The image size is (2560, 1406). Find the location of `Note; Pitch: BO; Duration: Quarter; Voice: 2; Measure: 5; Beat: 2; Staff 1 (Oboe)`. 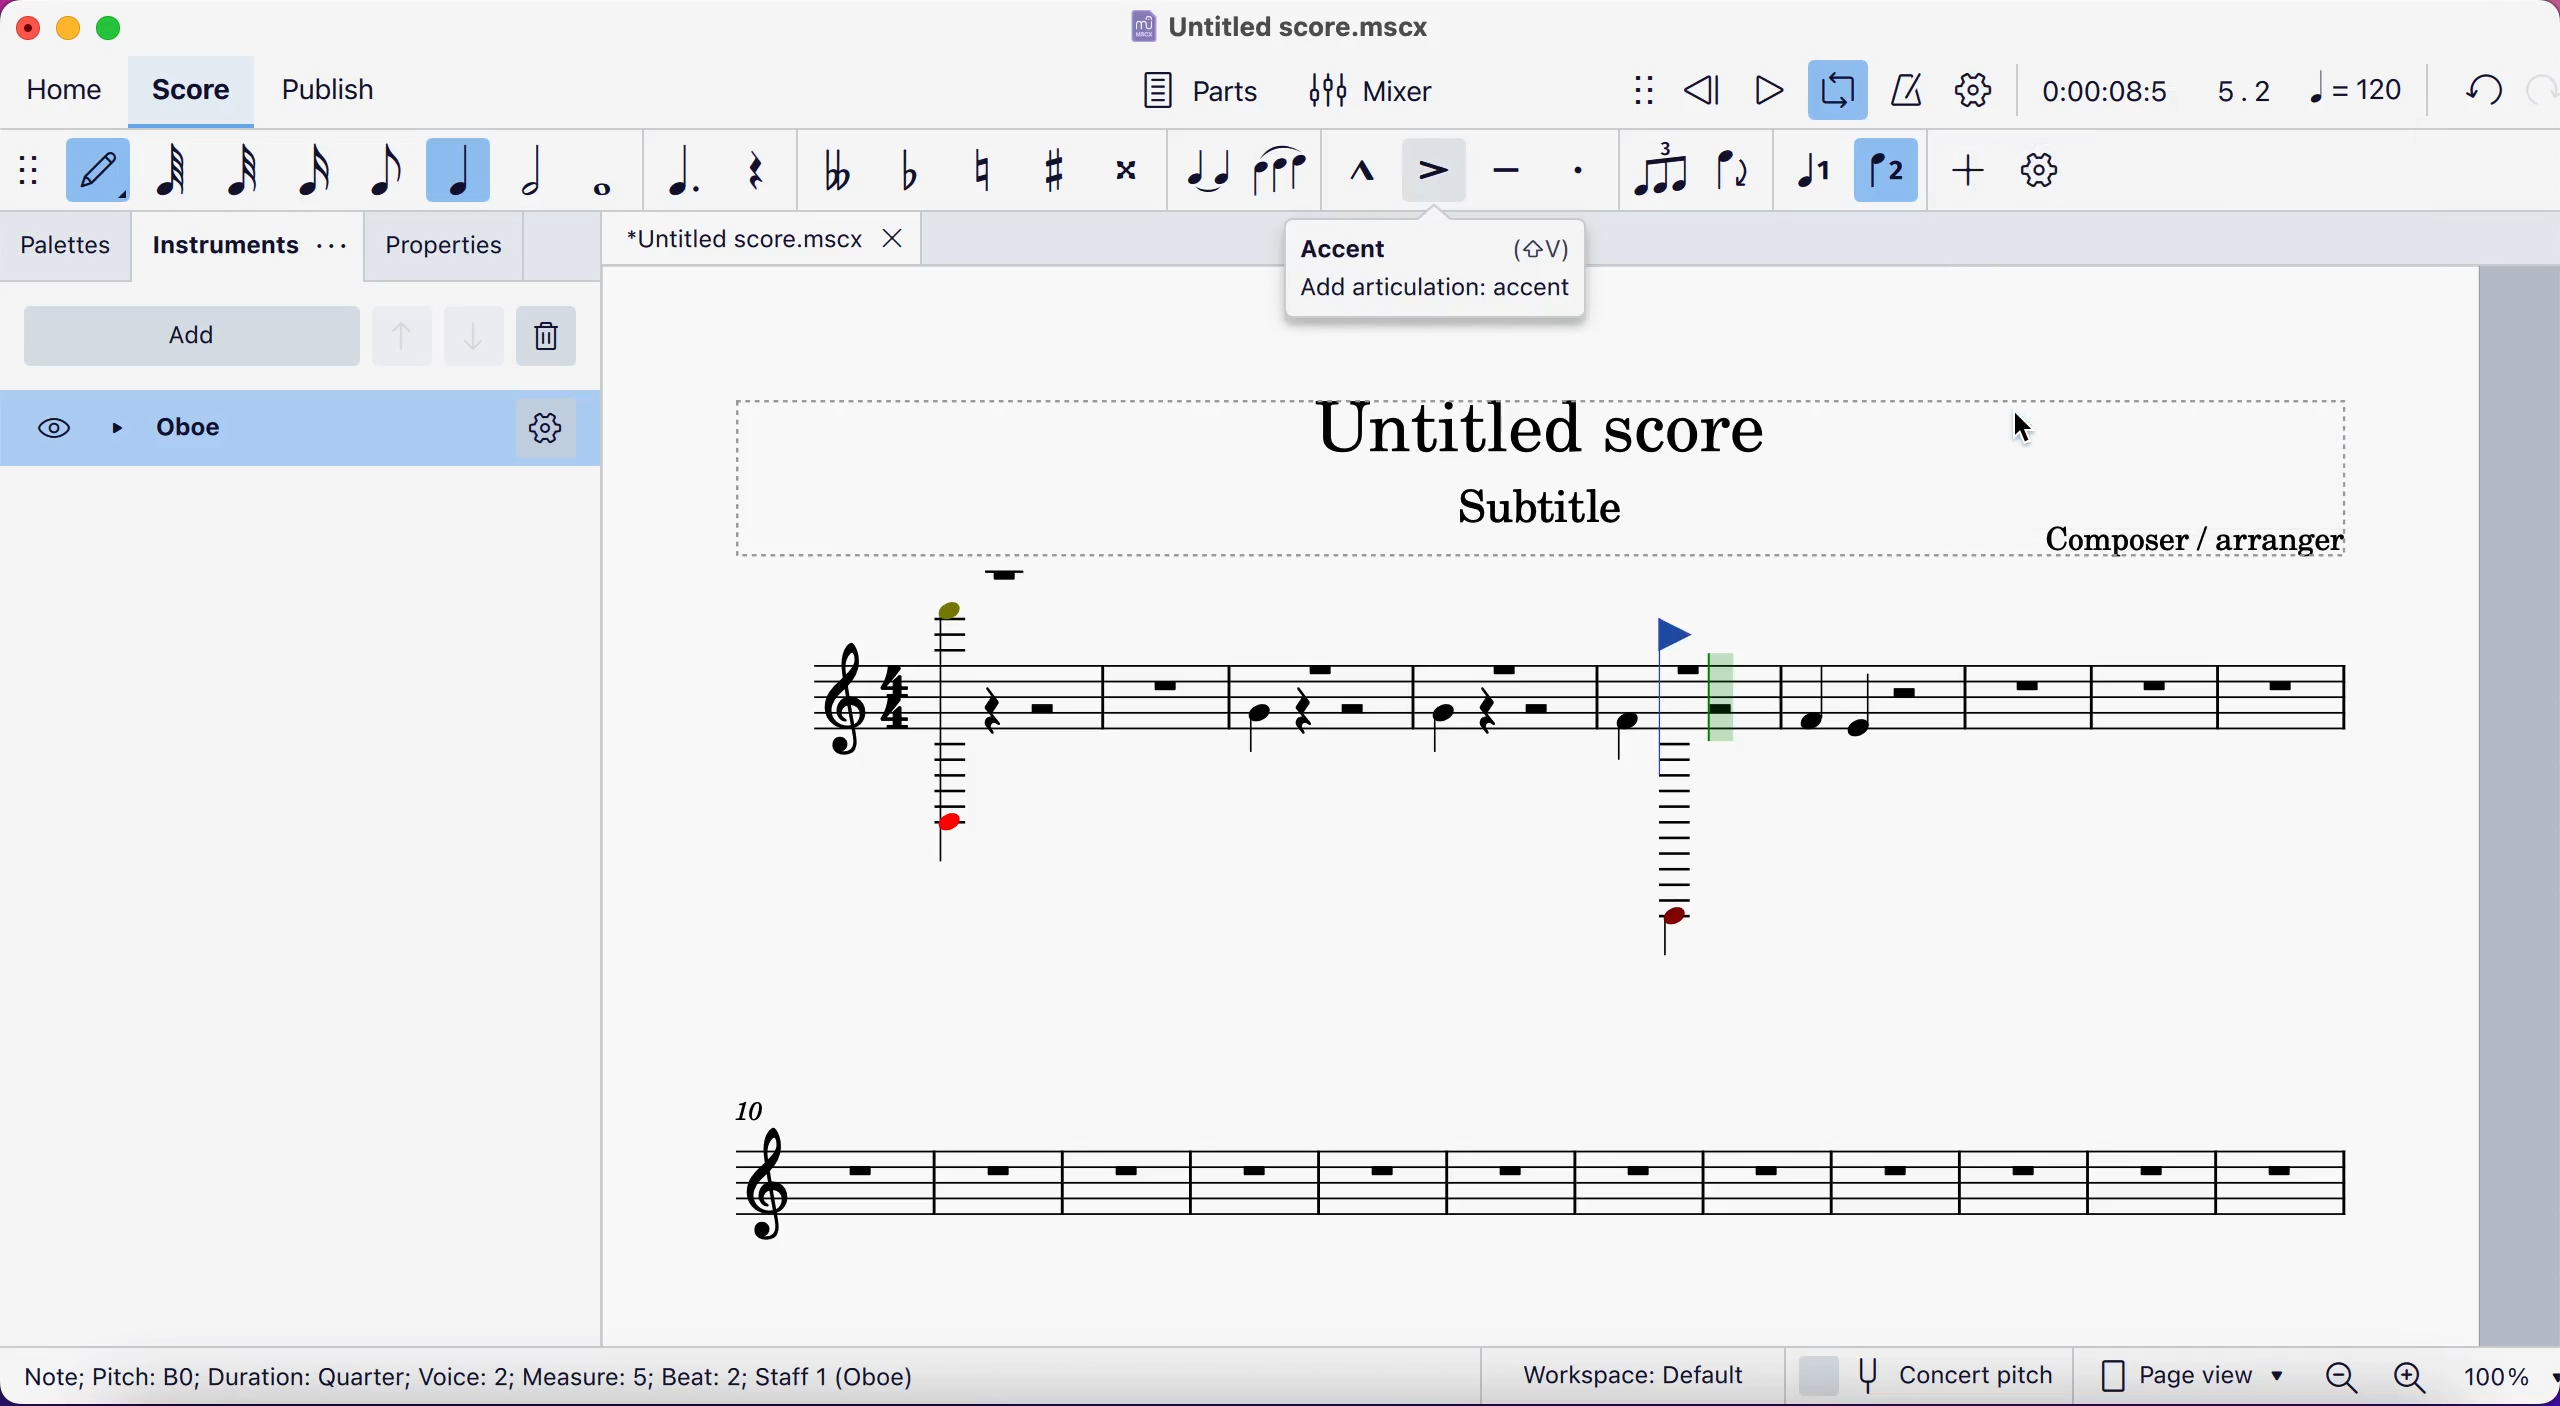

Note; Pitch: BO; Duration: Quarter; Voice: 2; Measure: 5; Beat: 2; Staff 1 (Oboe) is located at coordinates (474, 1372).